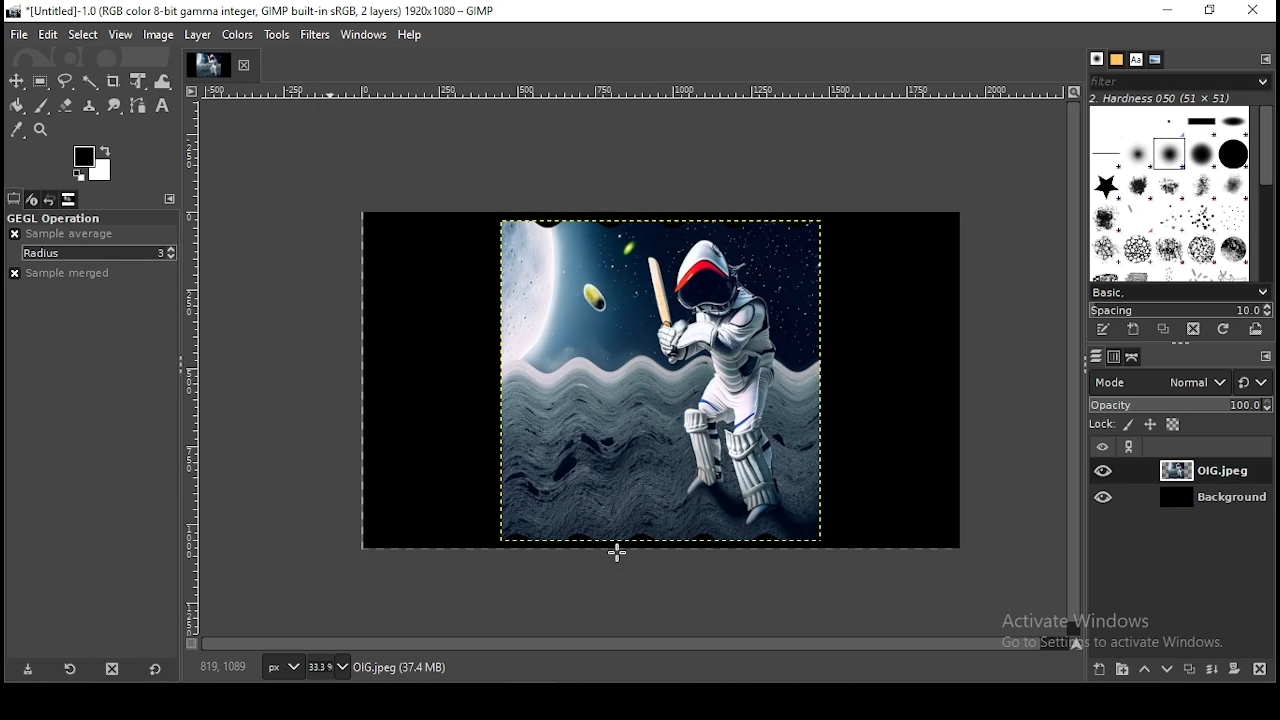 Image resolution: width=1280 pixels, height=720 pixels. What do you see at coordinates (1192, 668) in the screenshot?
I see `create a duplicate of the layer and insert it to the image` at bounding box center [1192, 668].